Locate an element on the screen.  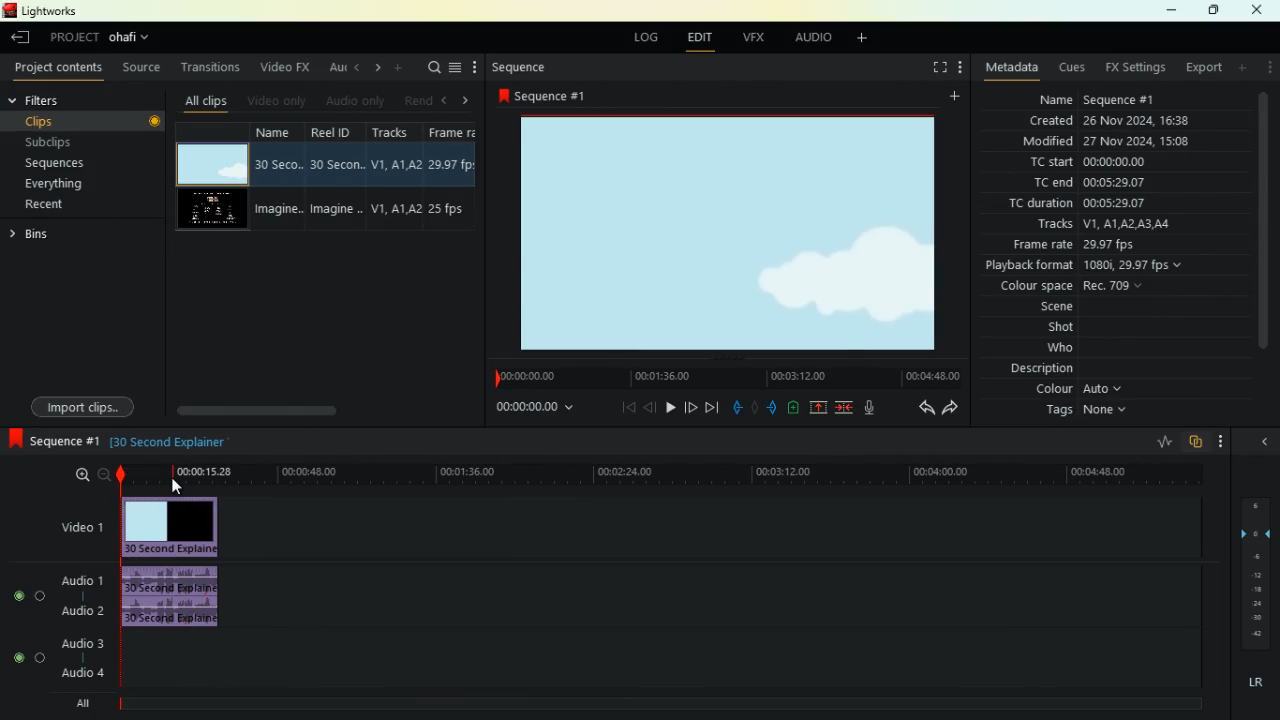
pull is located at coordinates (736, 409).